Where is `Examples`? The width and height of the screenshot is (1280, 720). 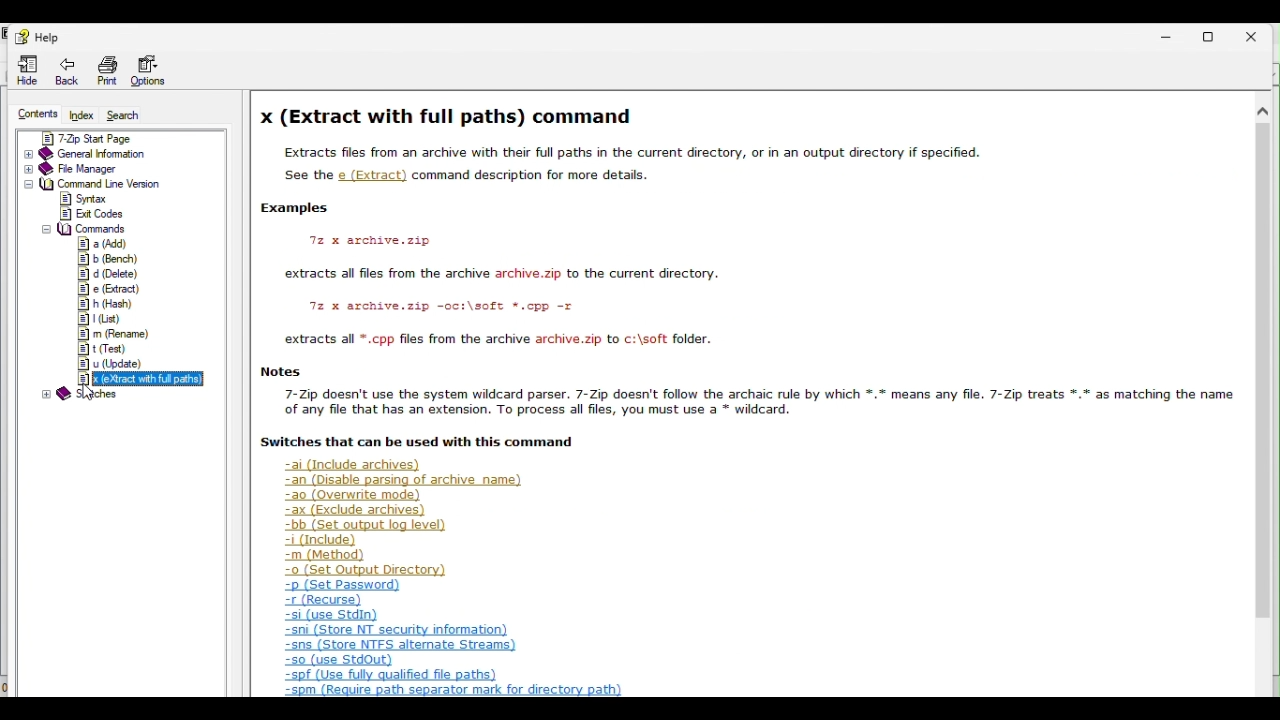 Examples is located at coordinates (315, 212).